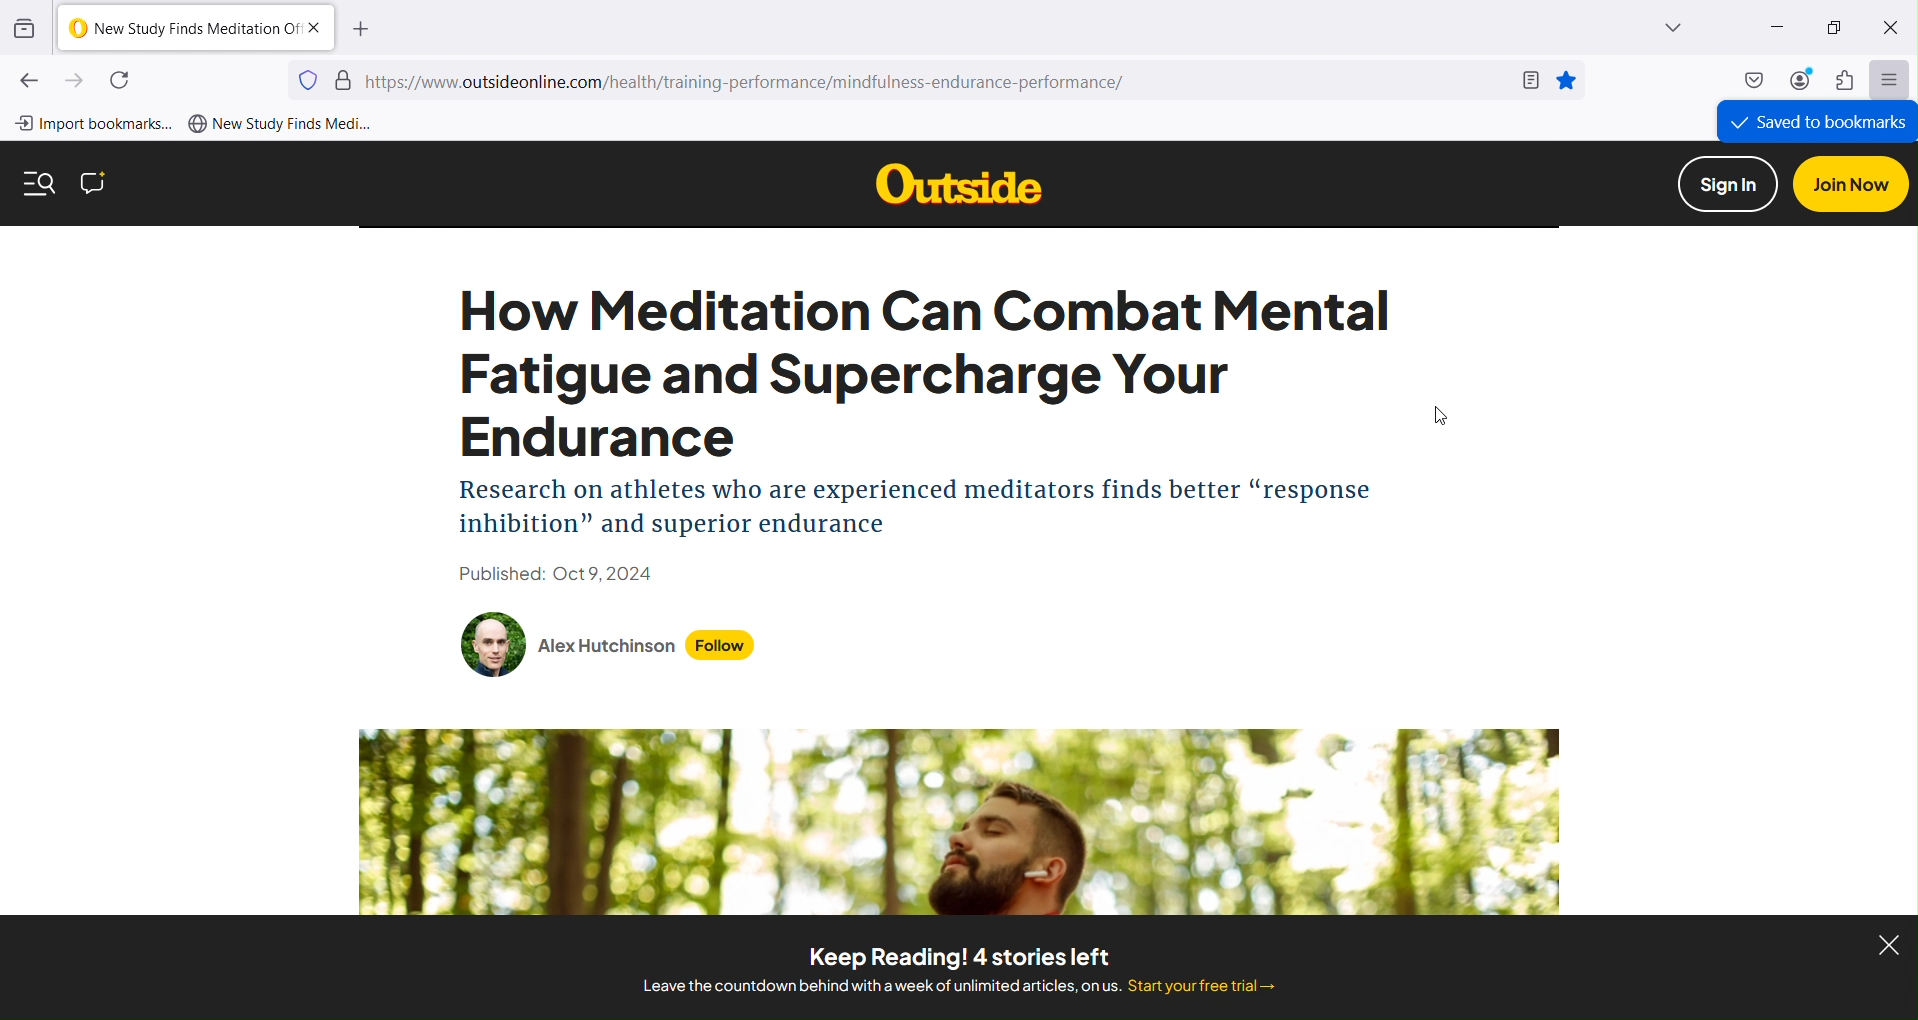  Describe the element at coordinates (494, 645) in the screenshot. I see `Author's image` at that location.